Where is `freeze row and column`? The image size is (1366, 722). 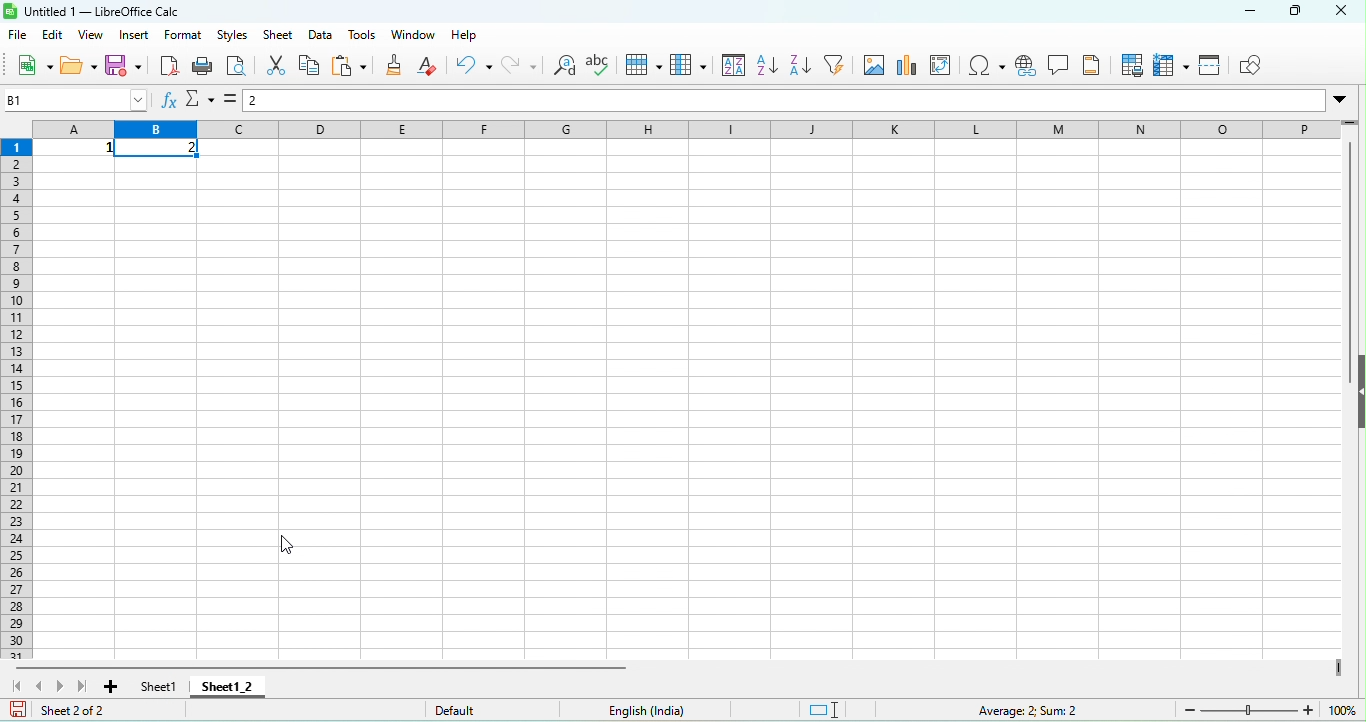 freeze row and column is located at coordinates (1171, 66).